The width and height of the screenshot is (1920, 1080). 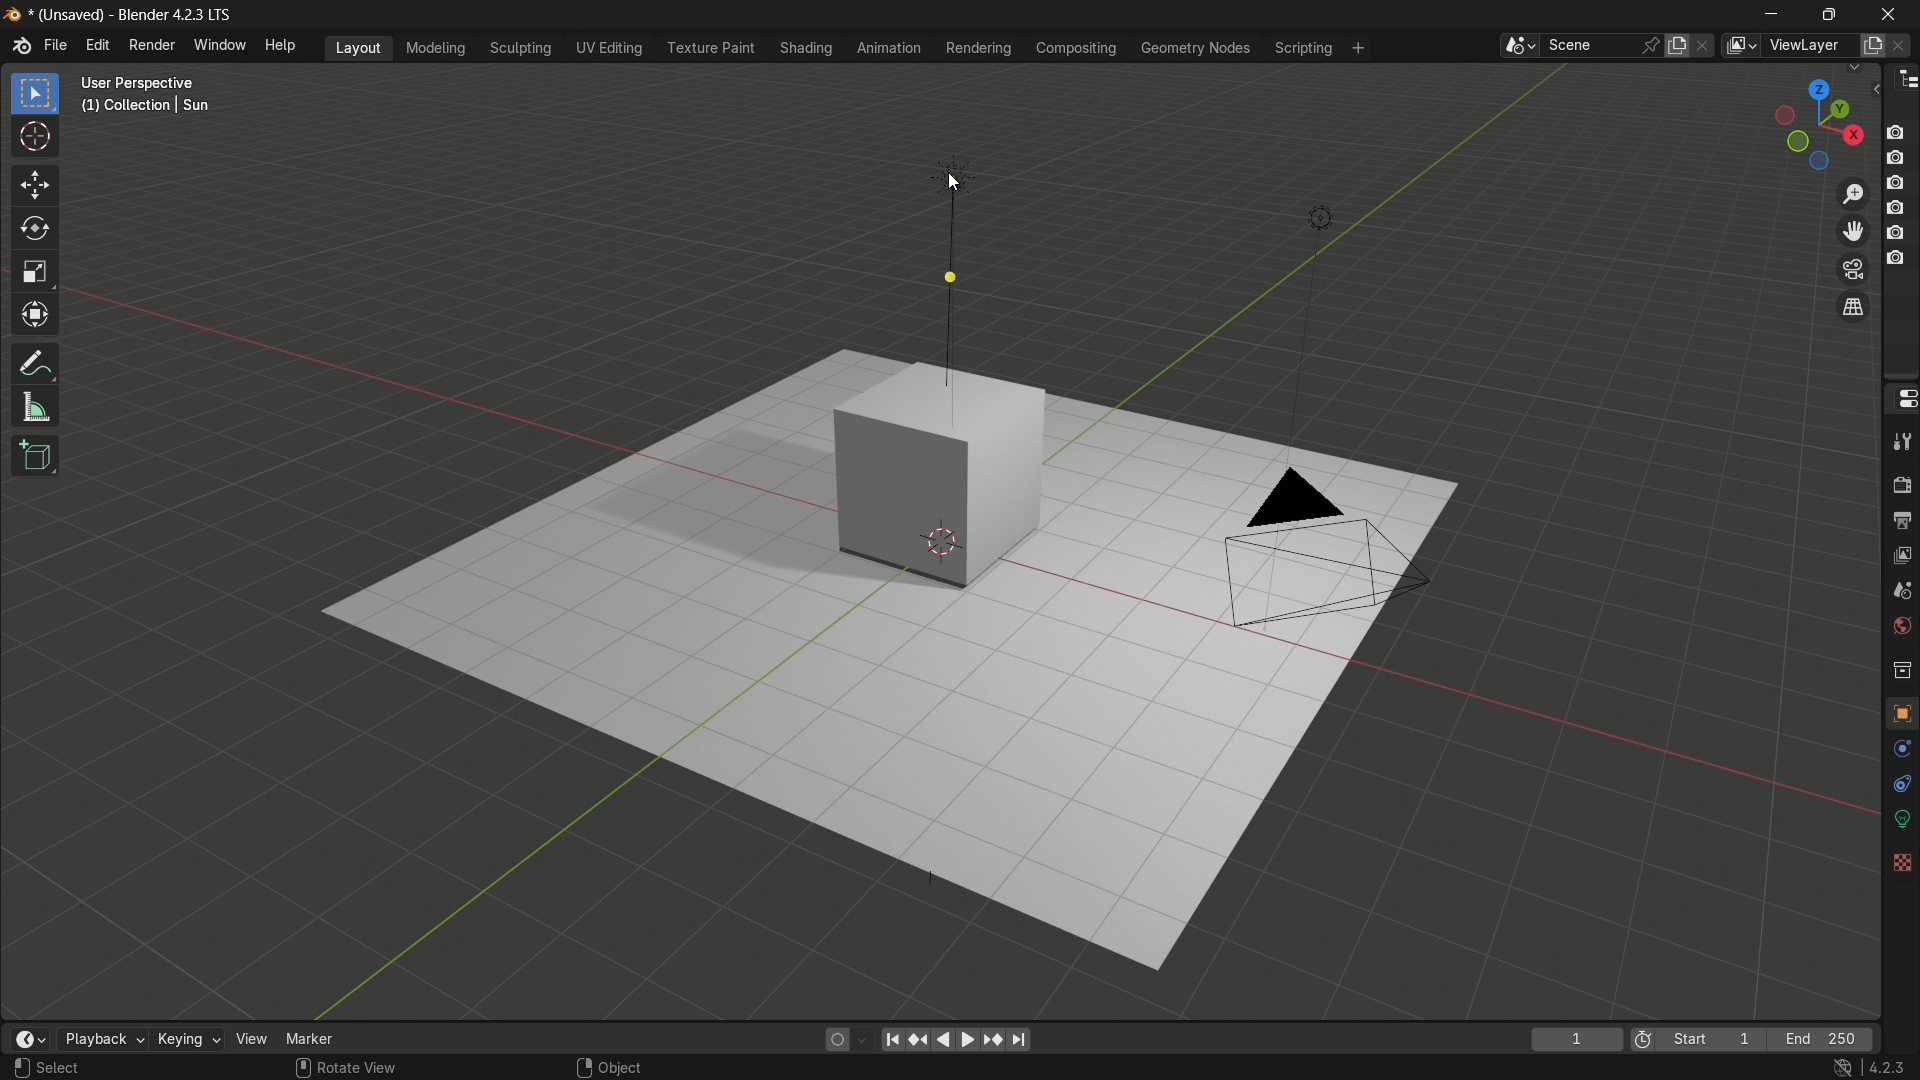 What do you see at coordinates (1019, 1042) in the screenshot?
I see `jump to endpoint` at bounding box center [1019, 1042].